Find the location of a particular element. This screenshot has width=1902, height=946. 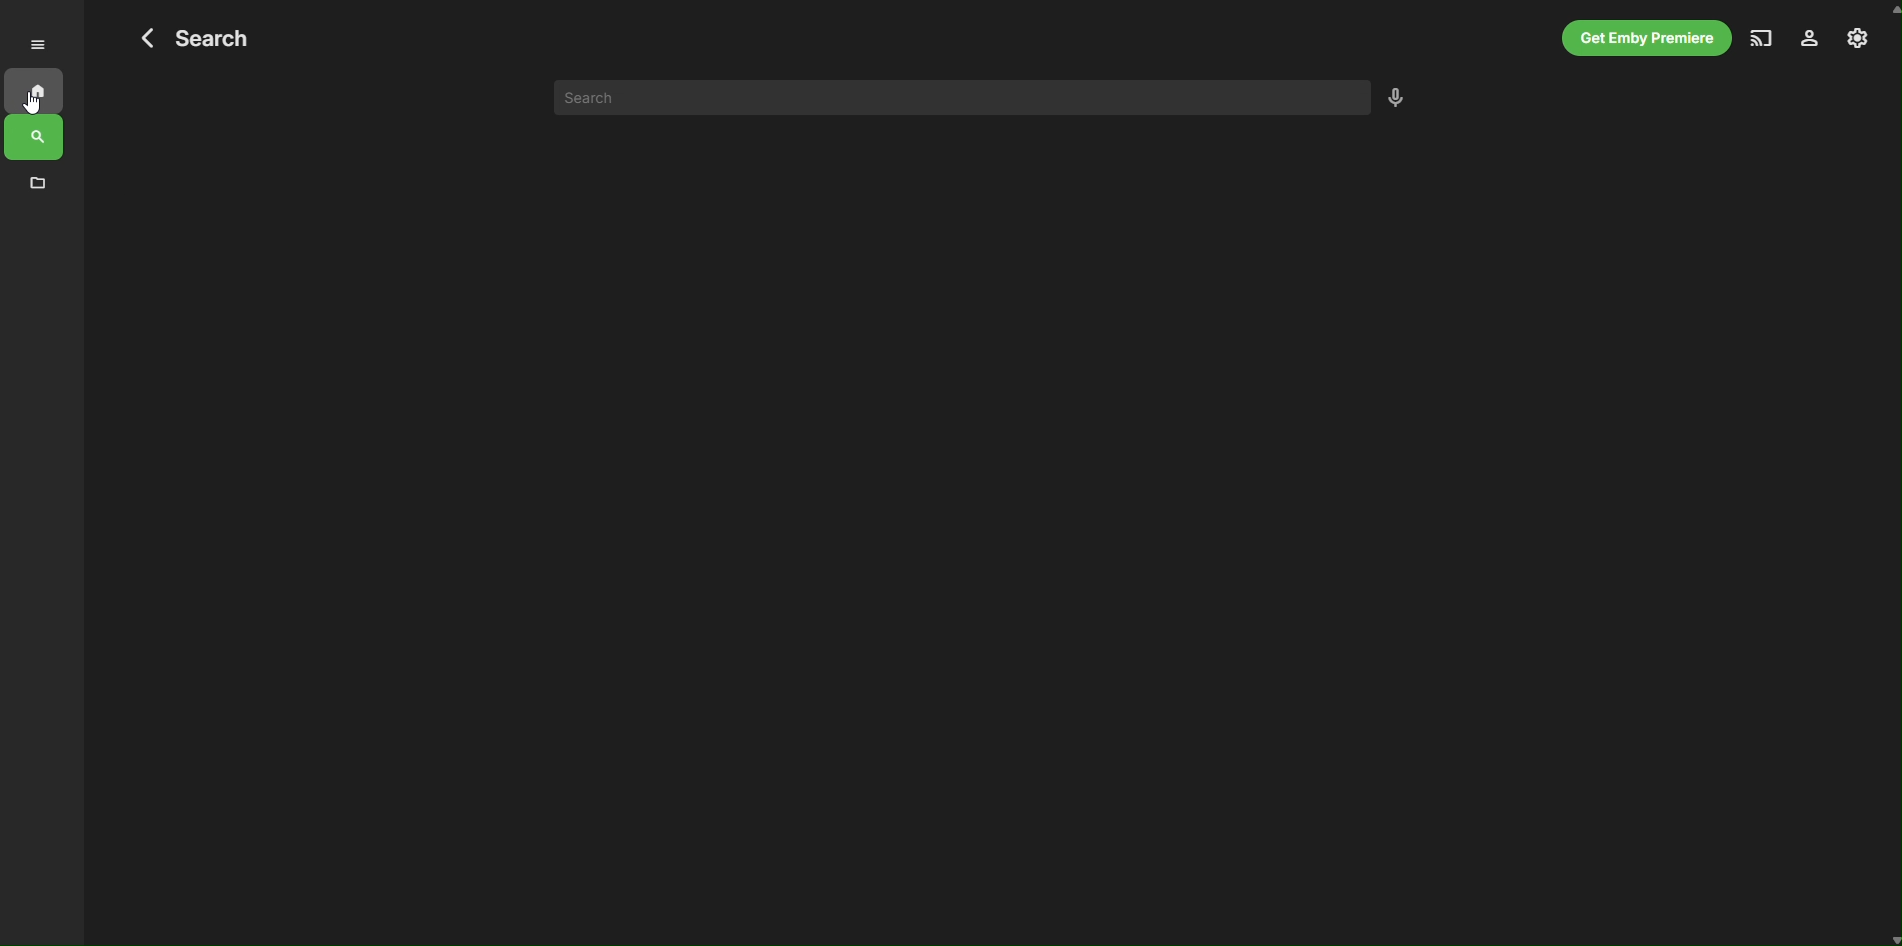

Voice is located at coordinates (1396, 97).